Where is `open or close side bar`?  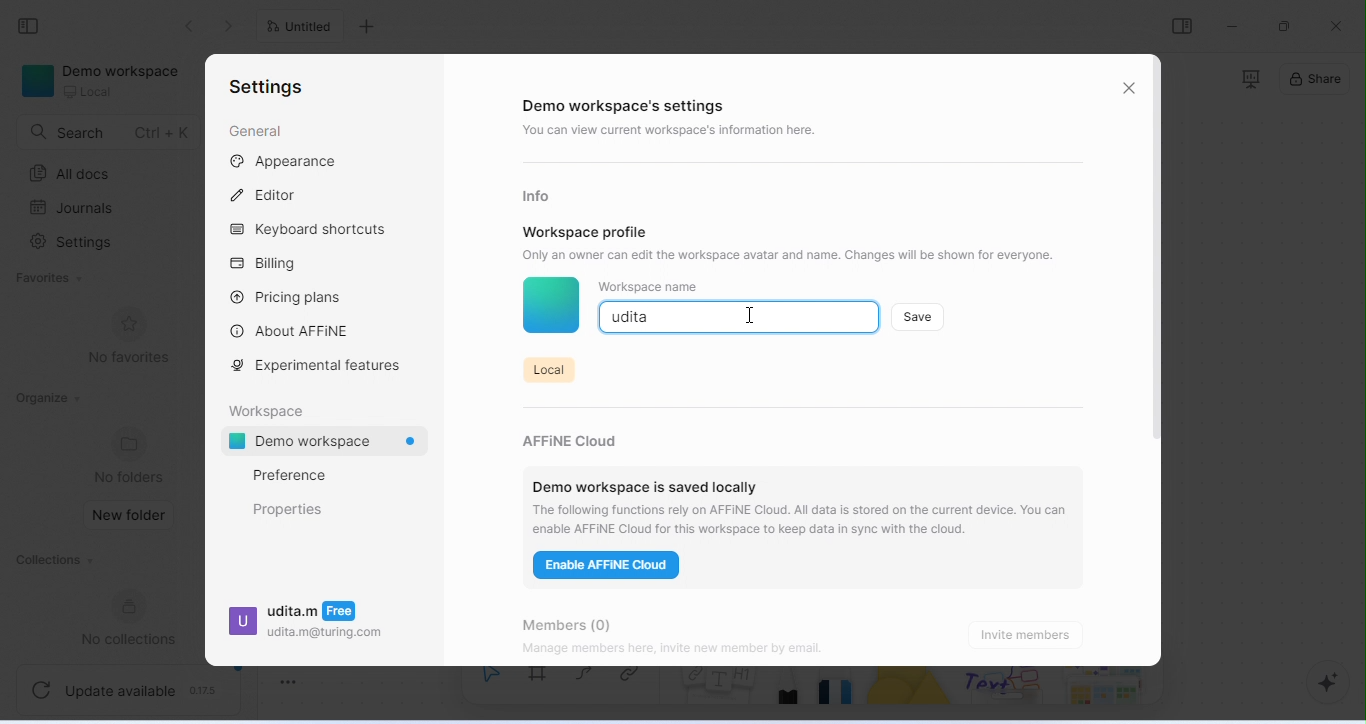
open or close side bar is located at coordinates (1182, 26).